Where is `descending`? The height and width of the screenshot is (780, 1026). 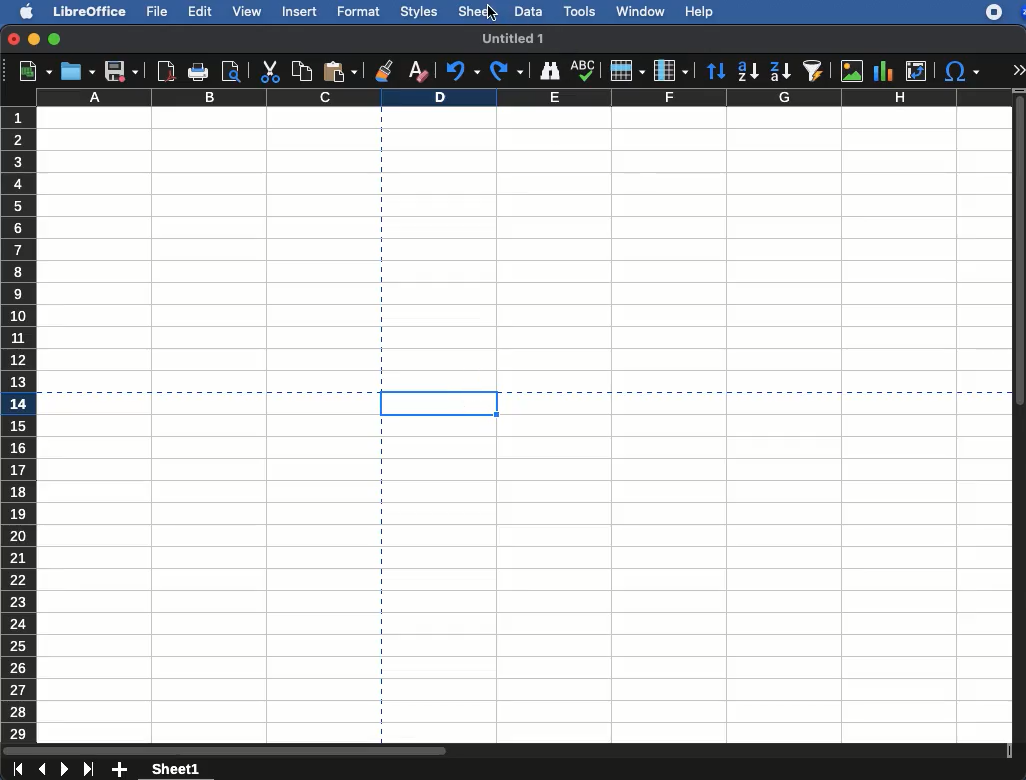
descending is located at coordinates (780, 73).